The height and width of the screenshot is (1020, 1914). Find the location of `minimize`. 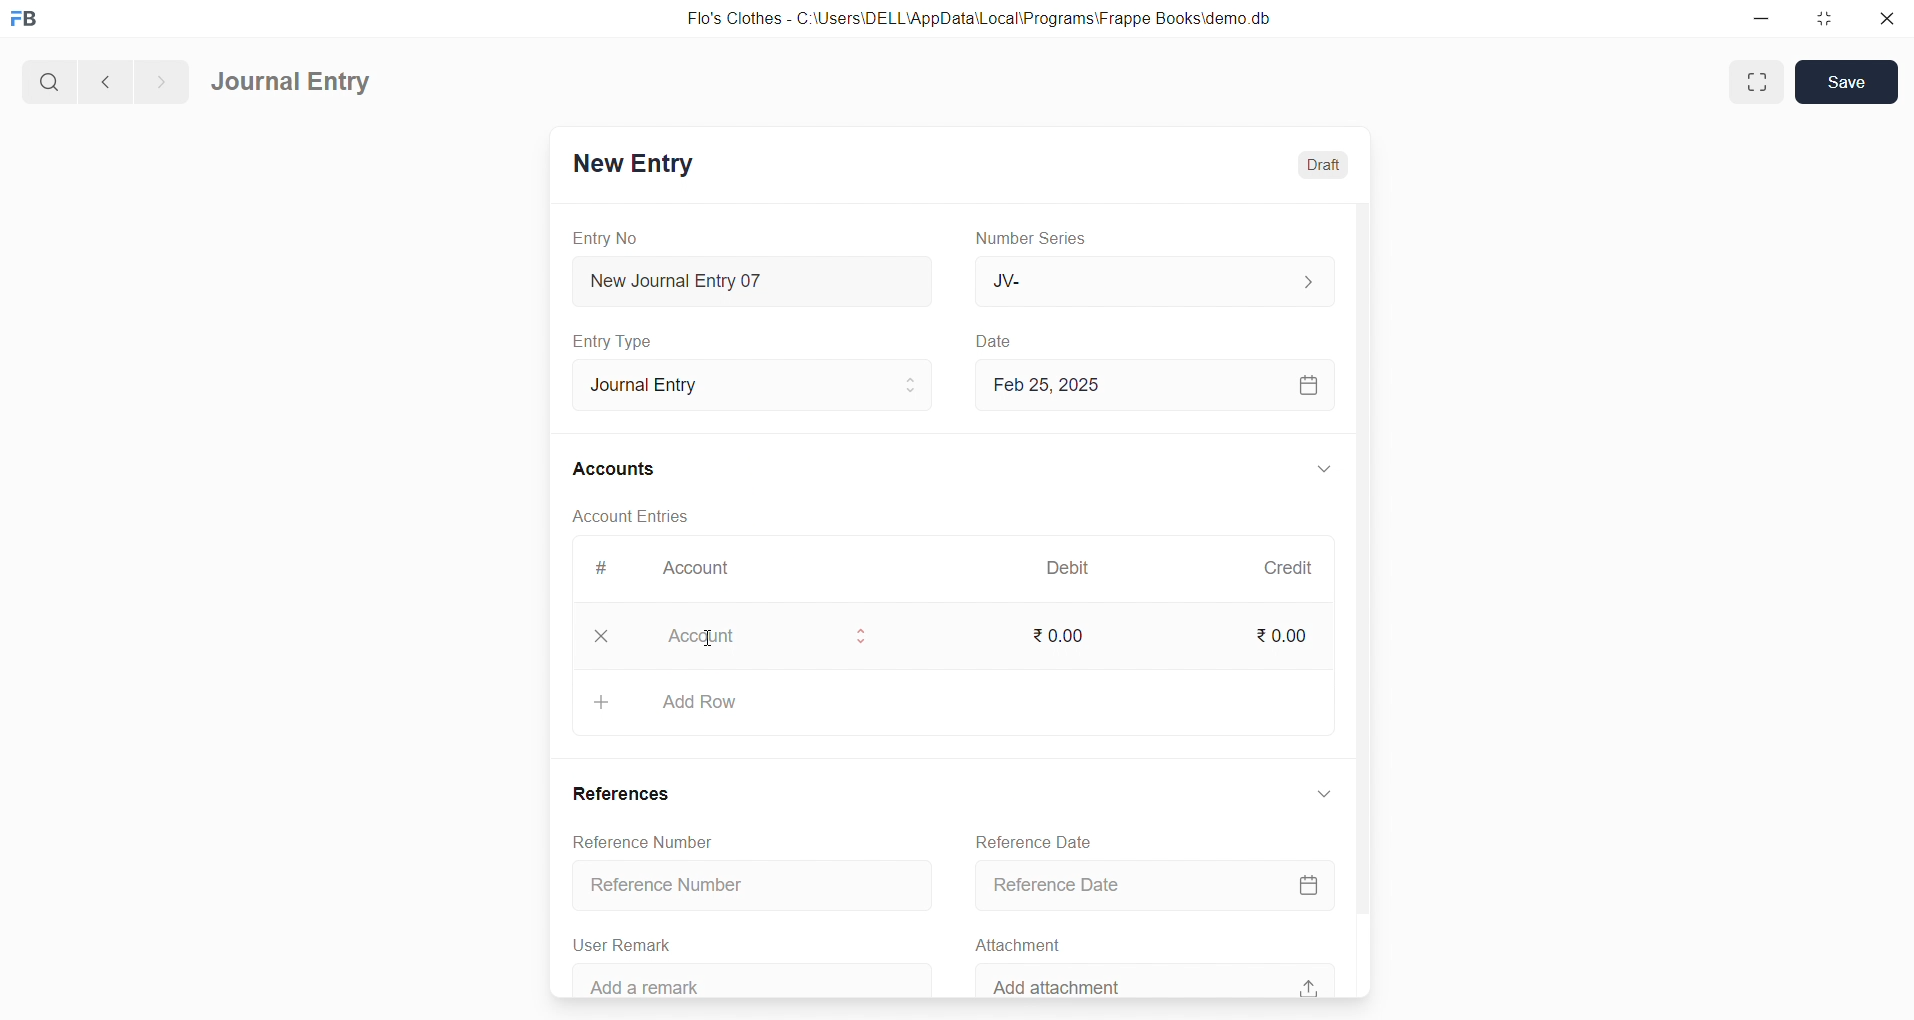

minimize is located at coordinates (1760, 20).